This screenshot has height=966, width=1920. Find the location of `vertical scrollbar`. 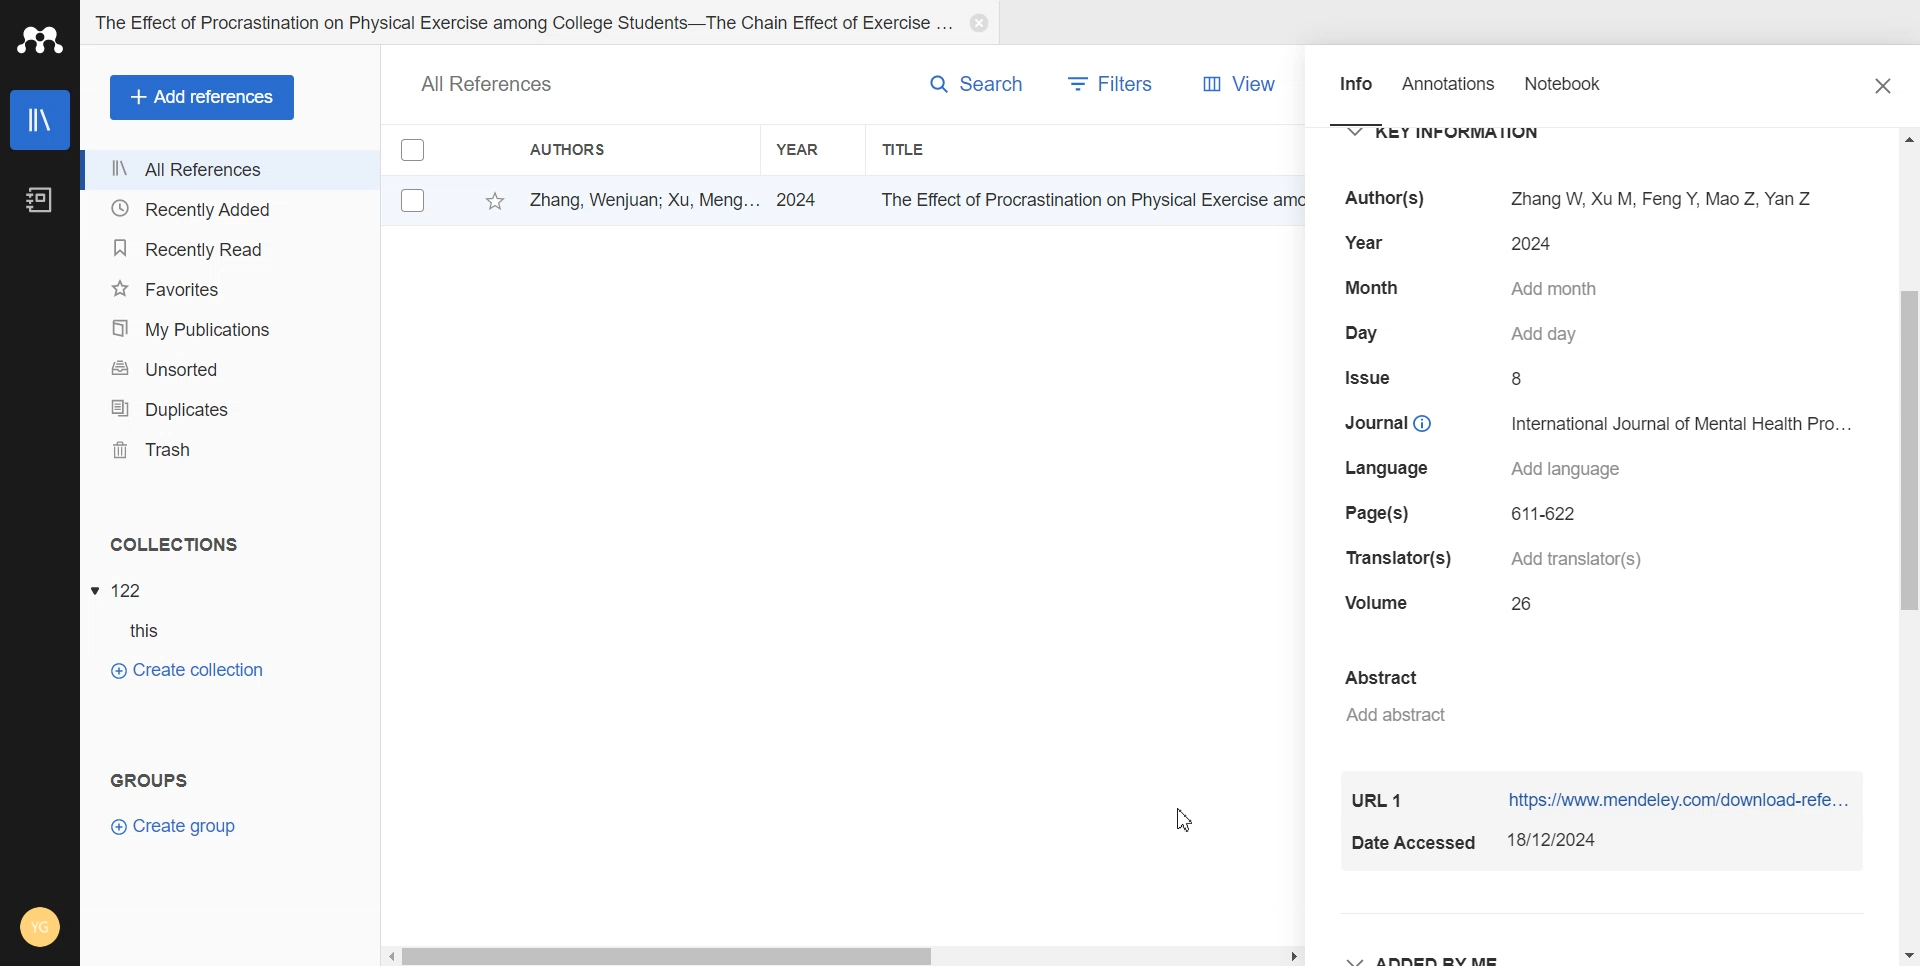

vertical scrollbar is located at coordinates (1908, 453).